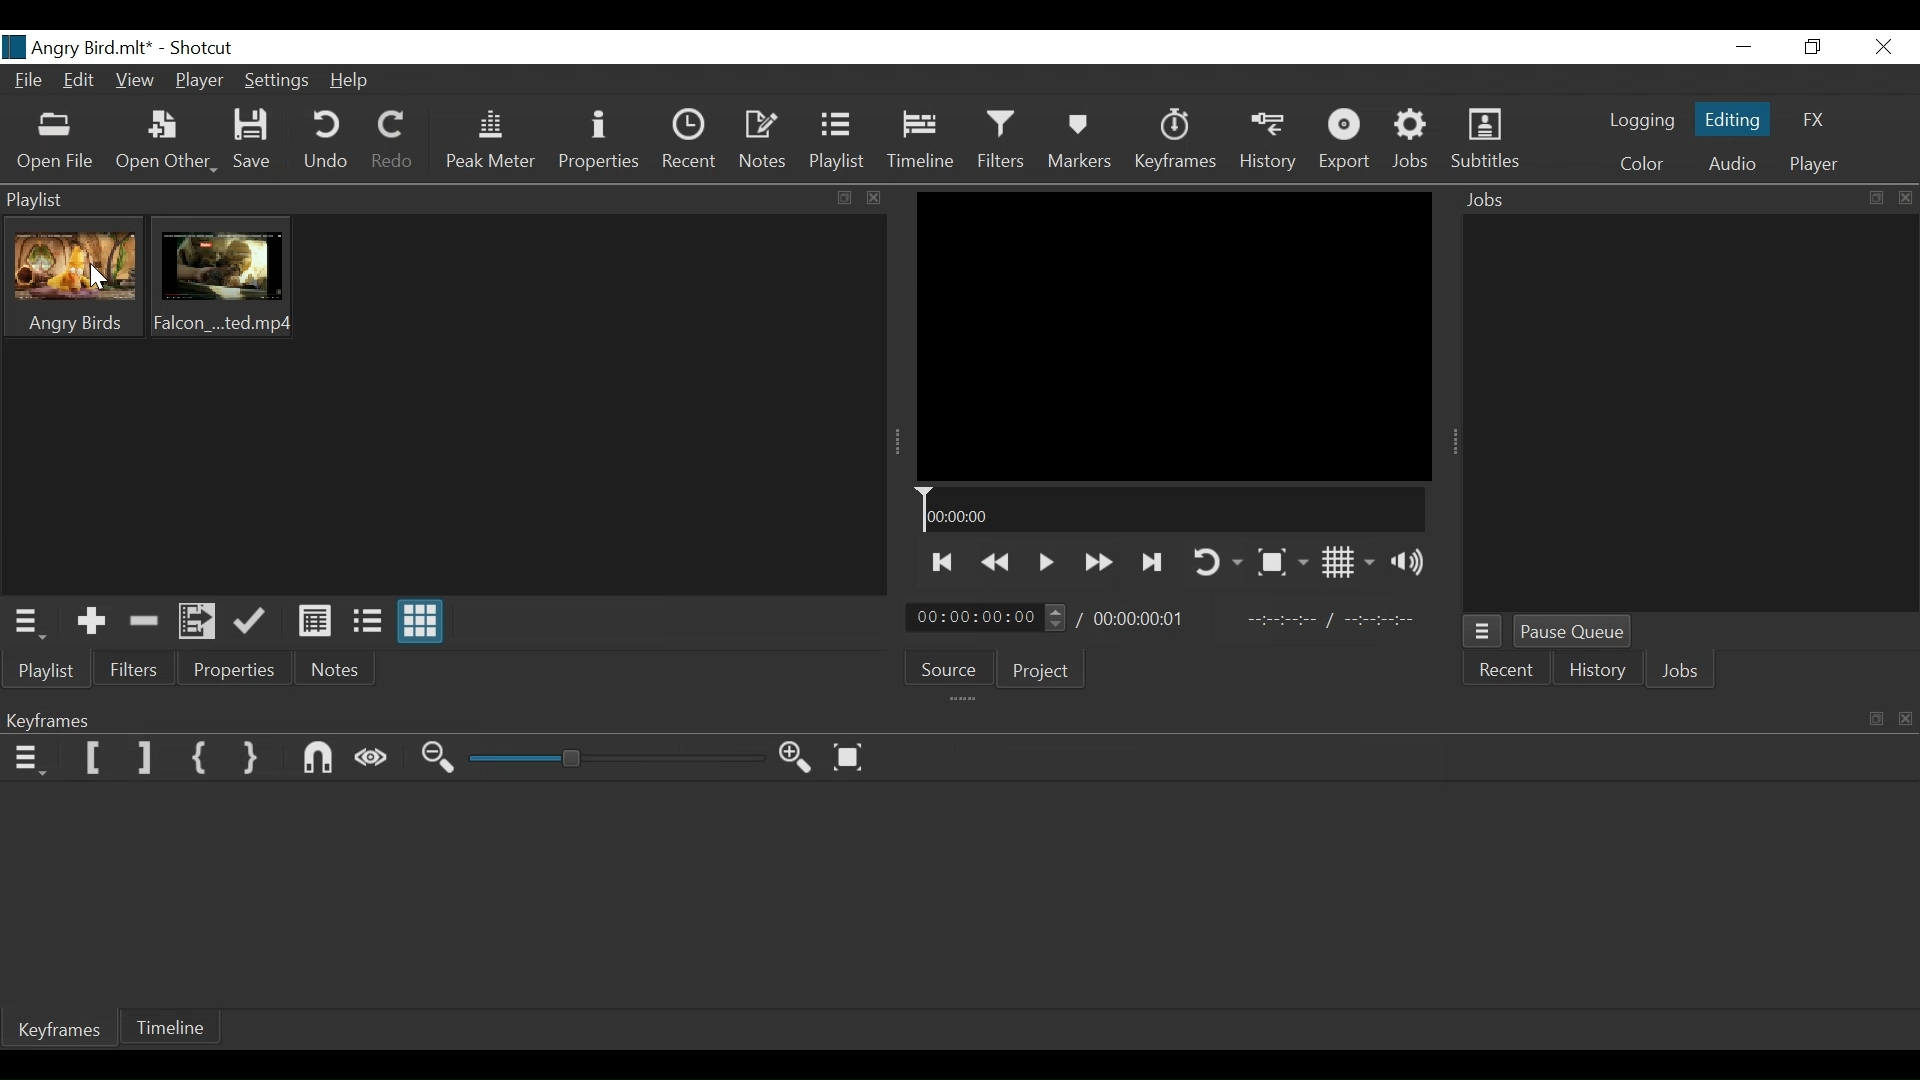  I want to click on Zoom keyframe to fit, so click(850, 757).